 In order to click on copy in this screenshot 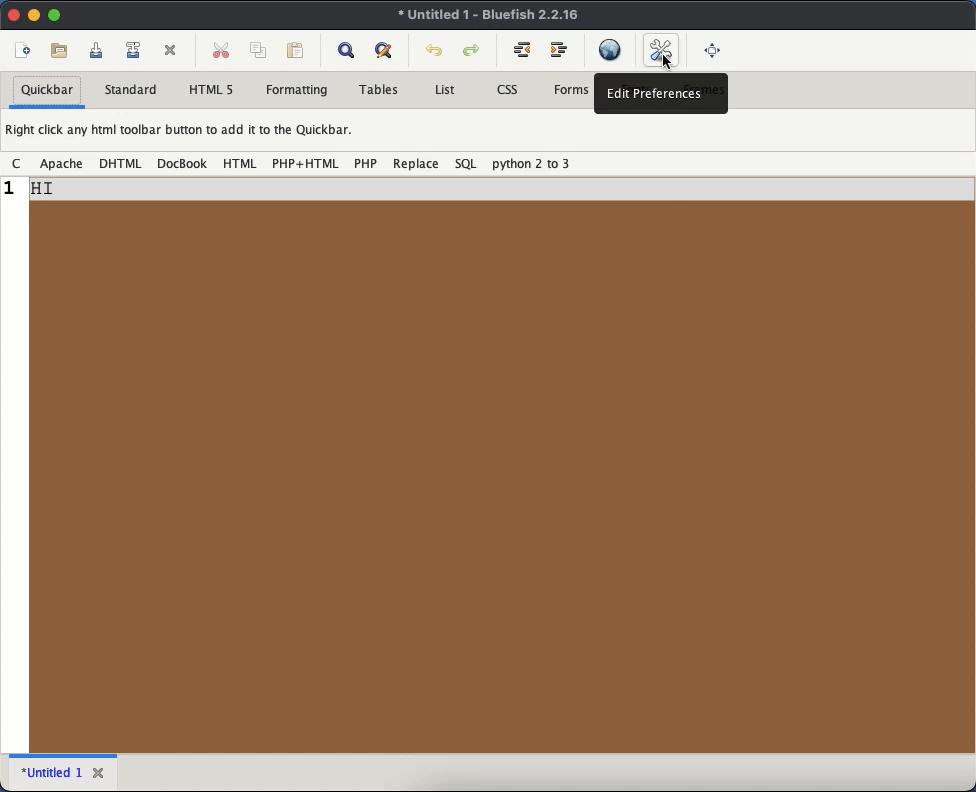, I will do `click(260, 50)`.